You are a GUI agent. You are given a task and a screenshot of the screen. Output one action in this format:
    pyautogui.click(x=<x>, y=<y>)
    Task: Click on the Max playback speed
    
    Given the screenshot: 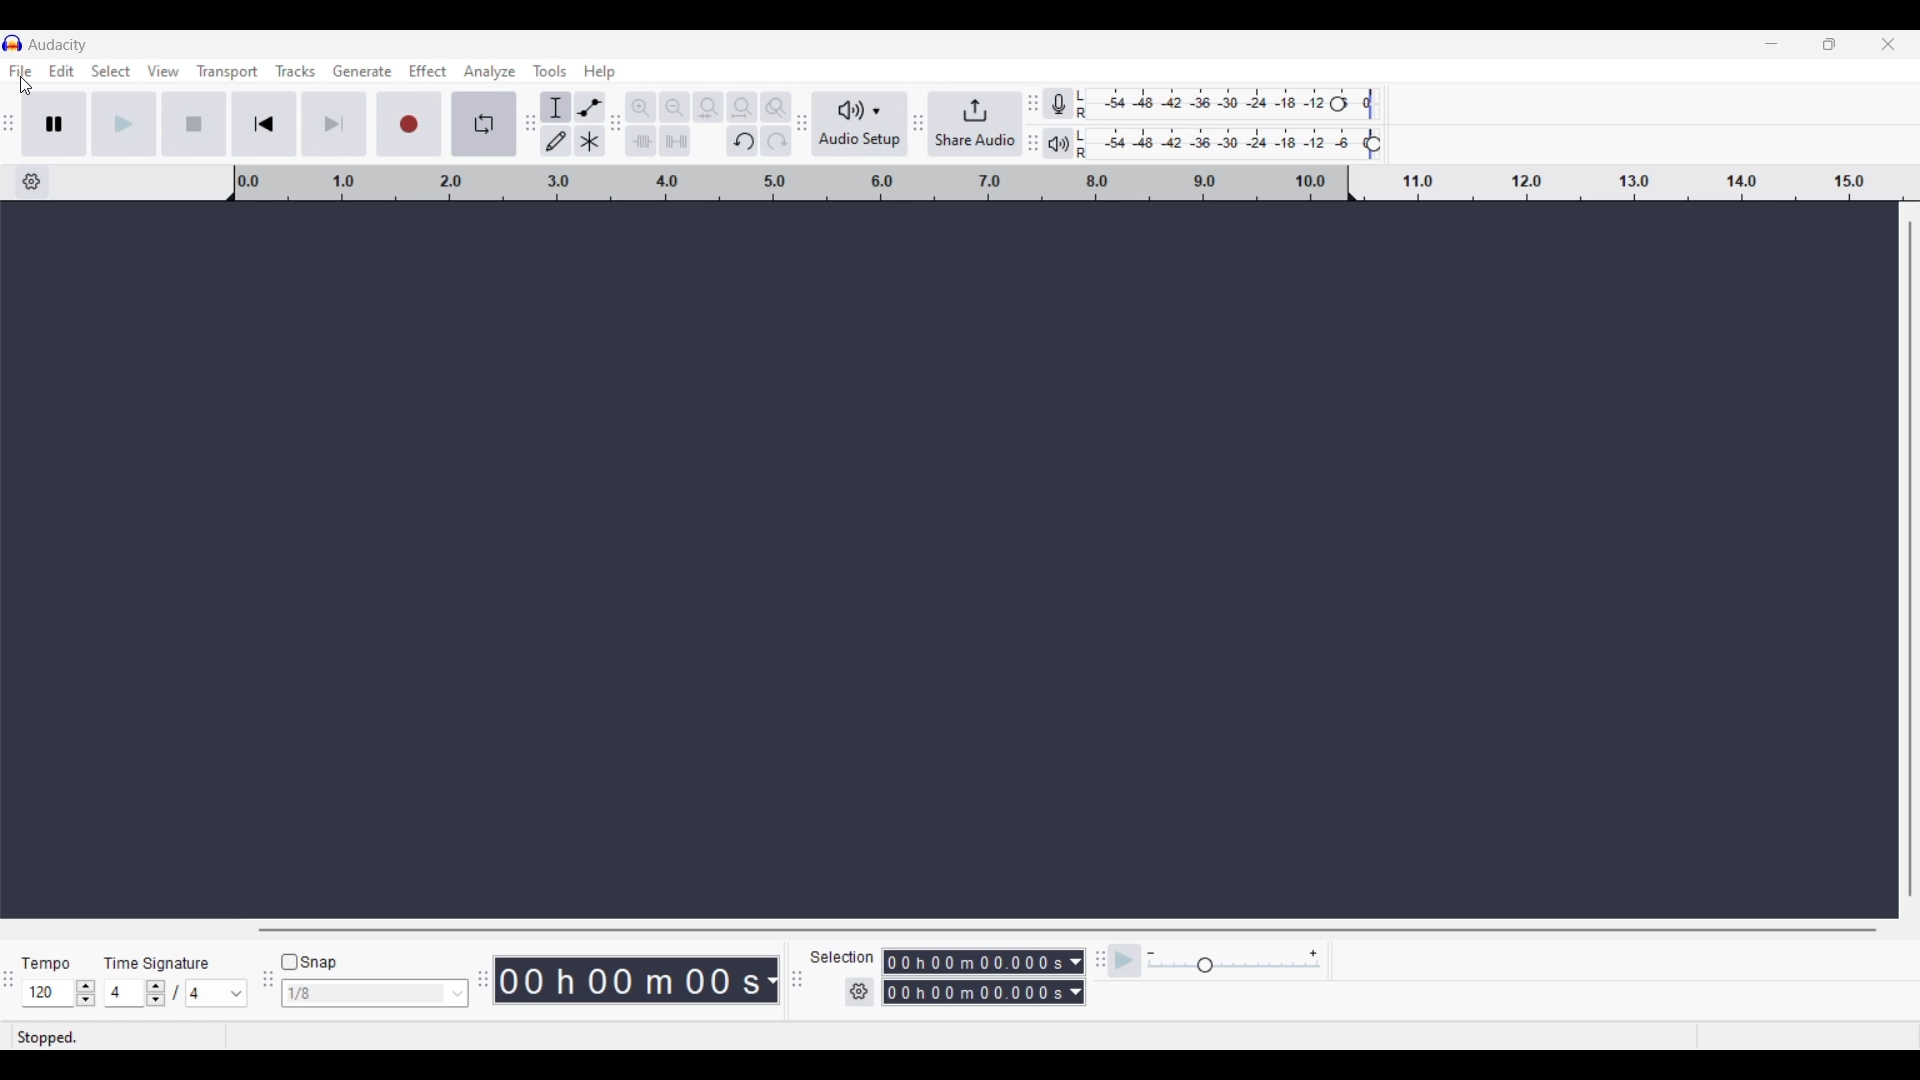 What is the action you would take?
    pyautogui.click(x=1313, y=954)
    